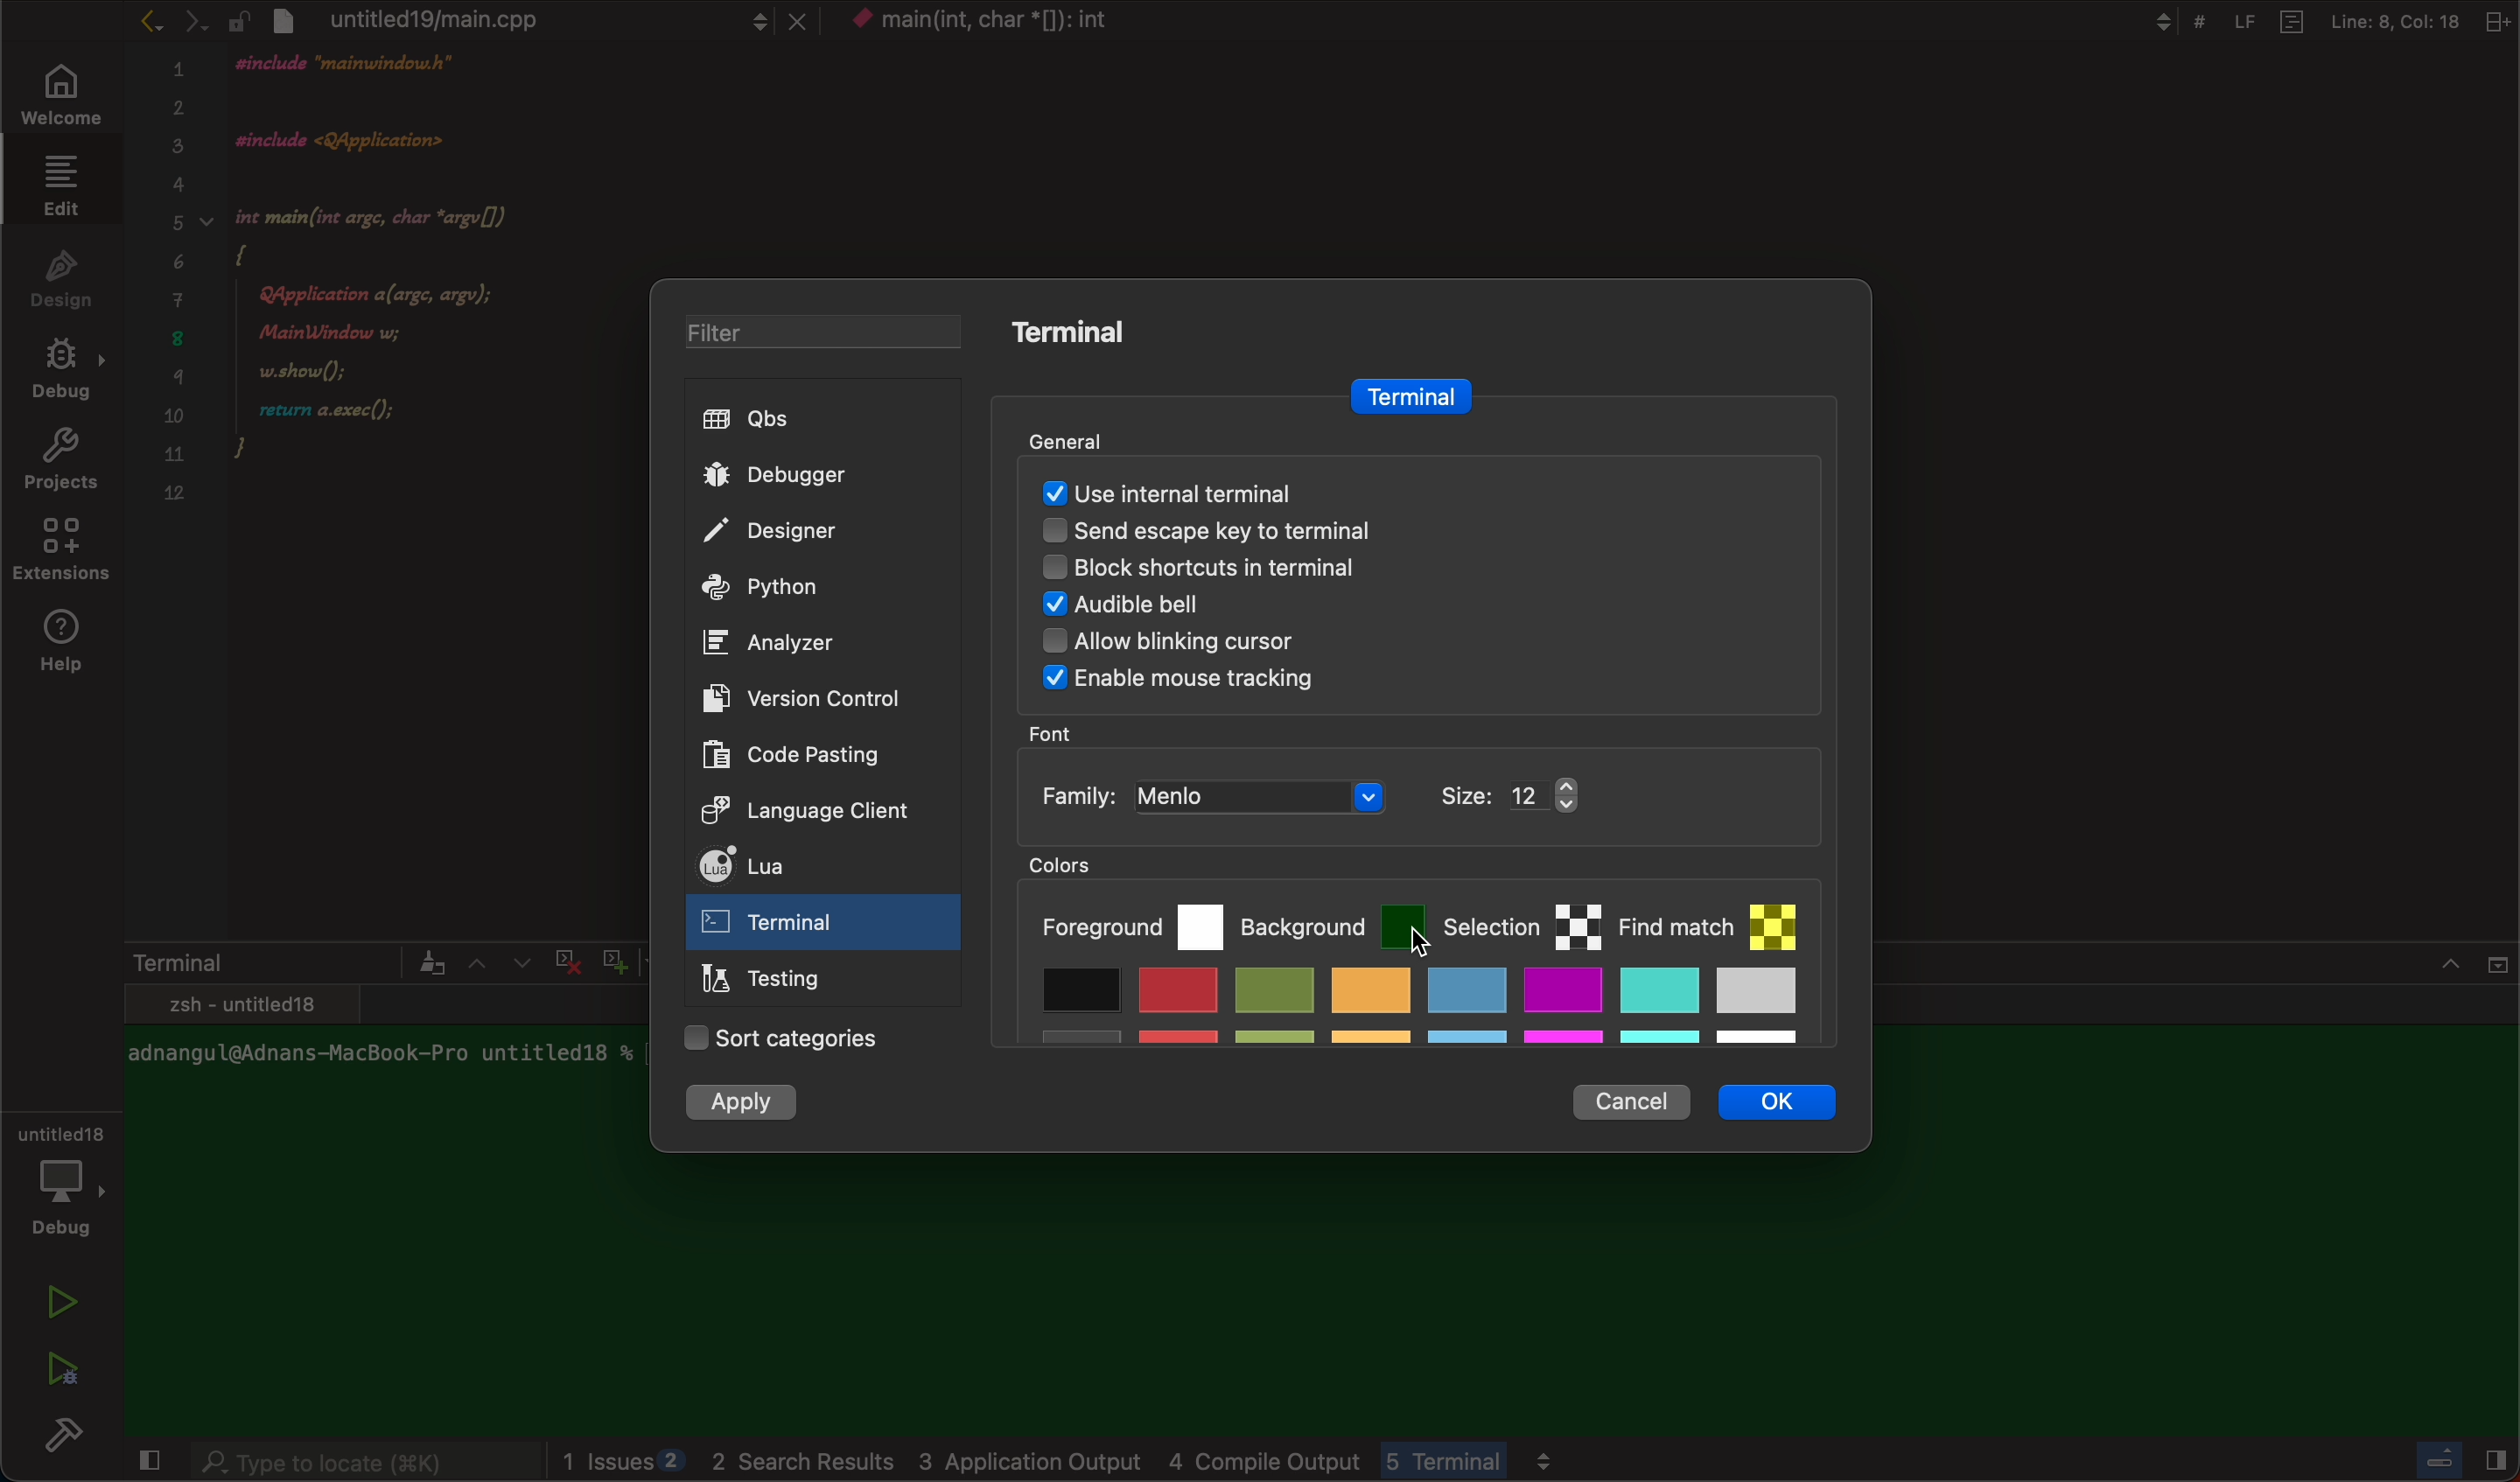 The image size is (2520, 1482). What do you see at coordinates (809, 474) in the screenshot?
I see `debugger` at bounding box center [809, 474].